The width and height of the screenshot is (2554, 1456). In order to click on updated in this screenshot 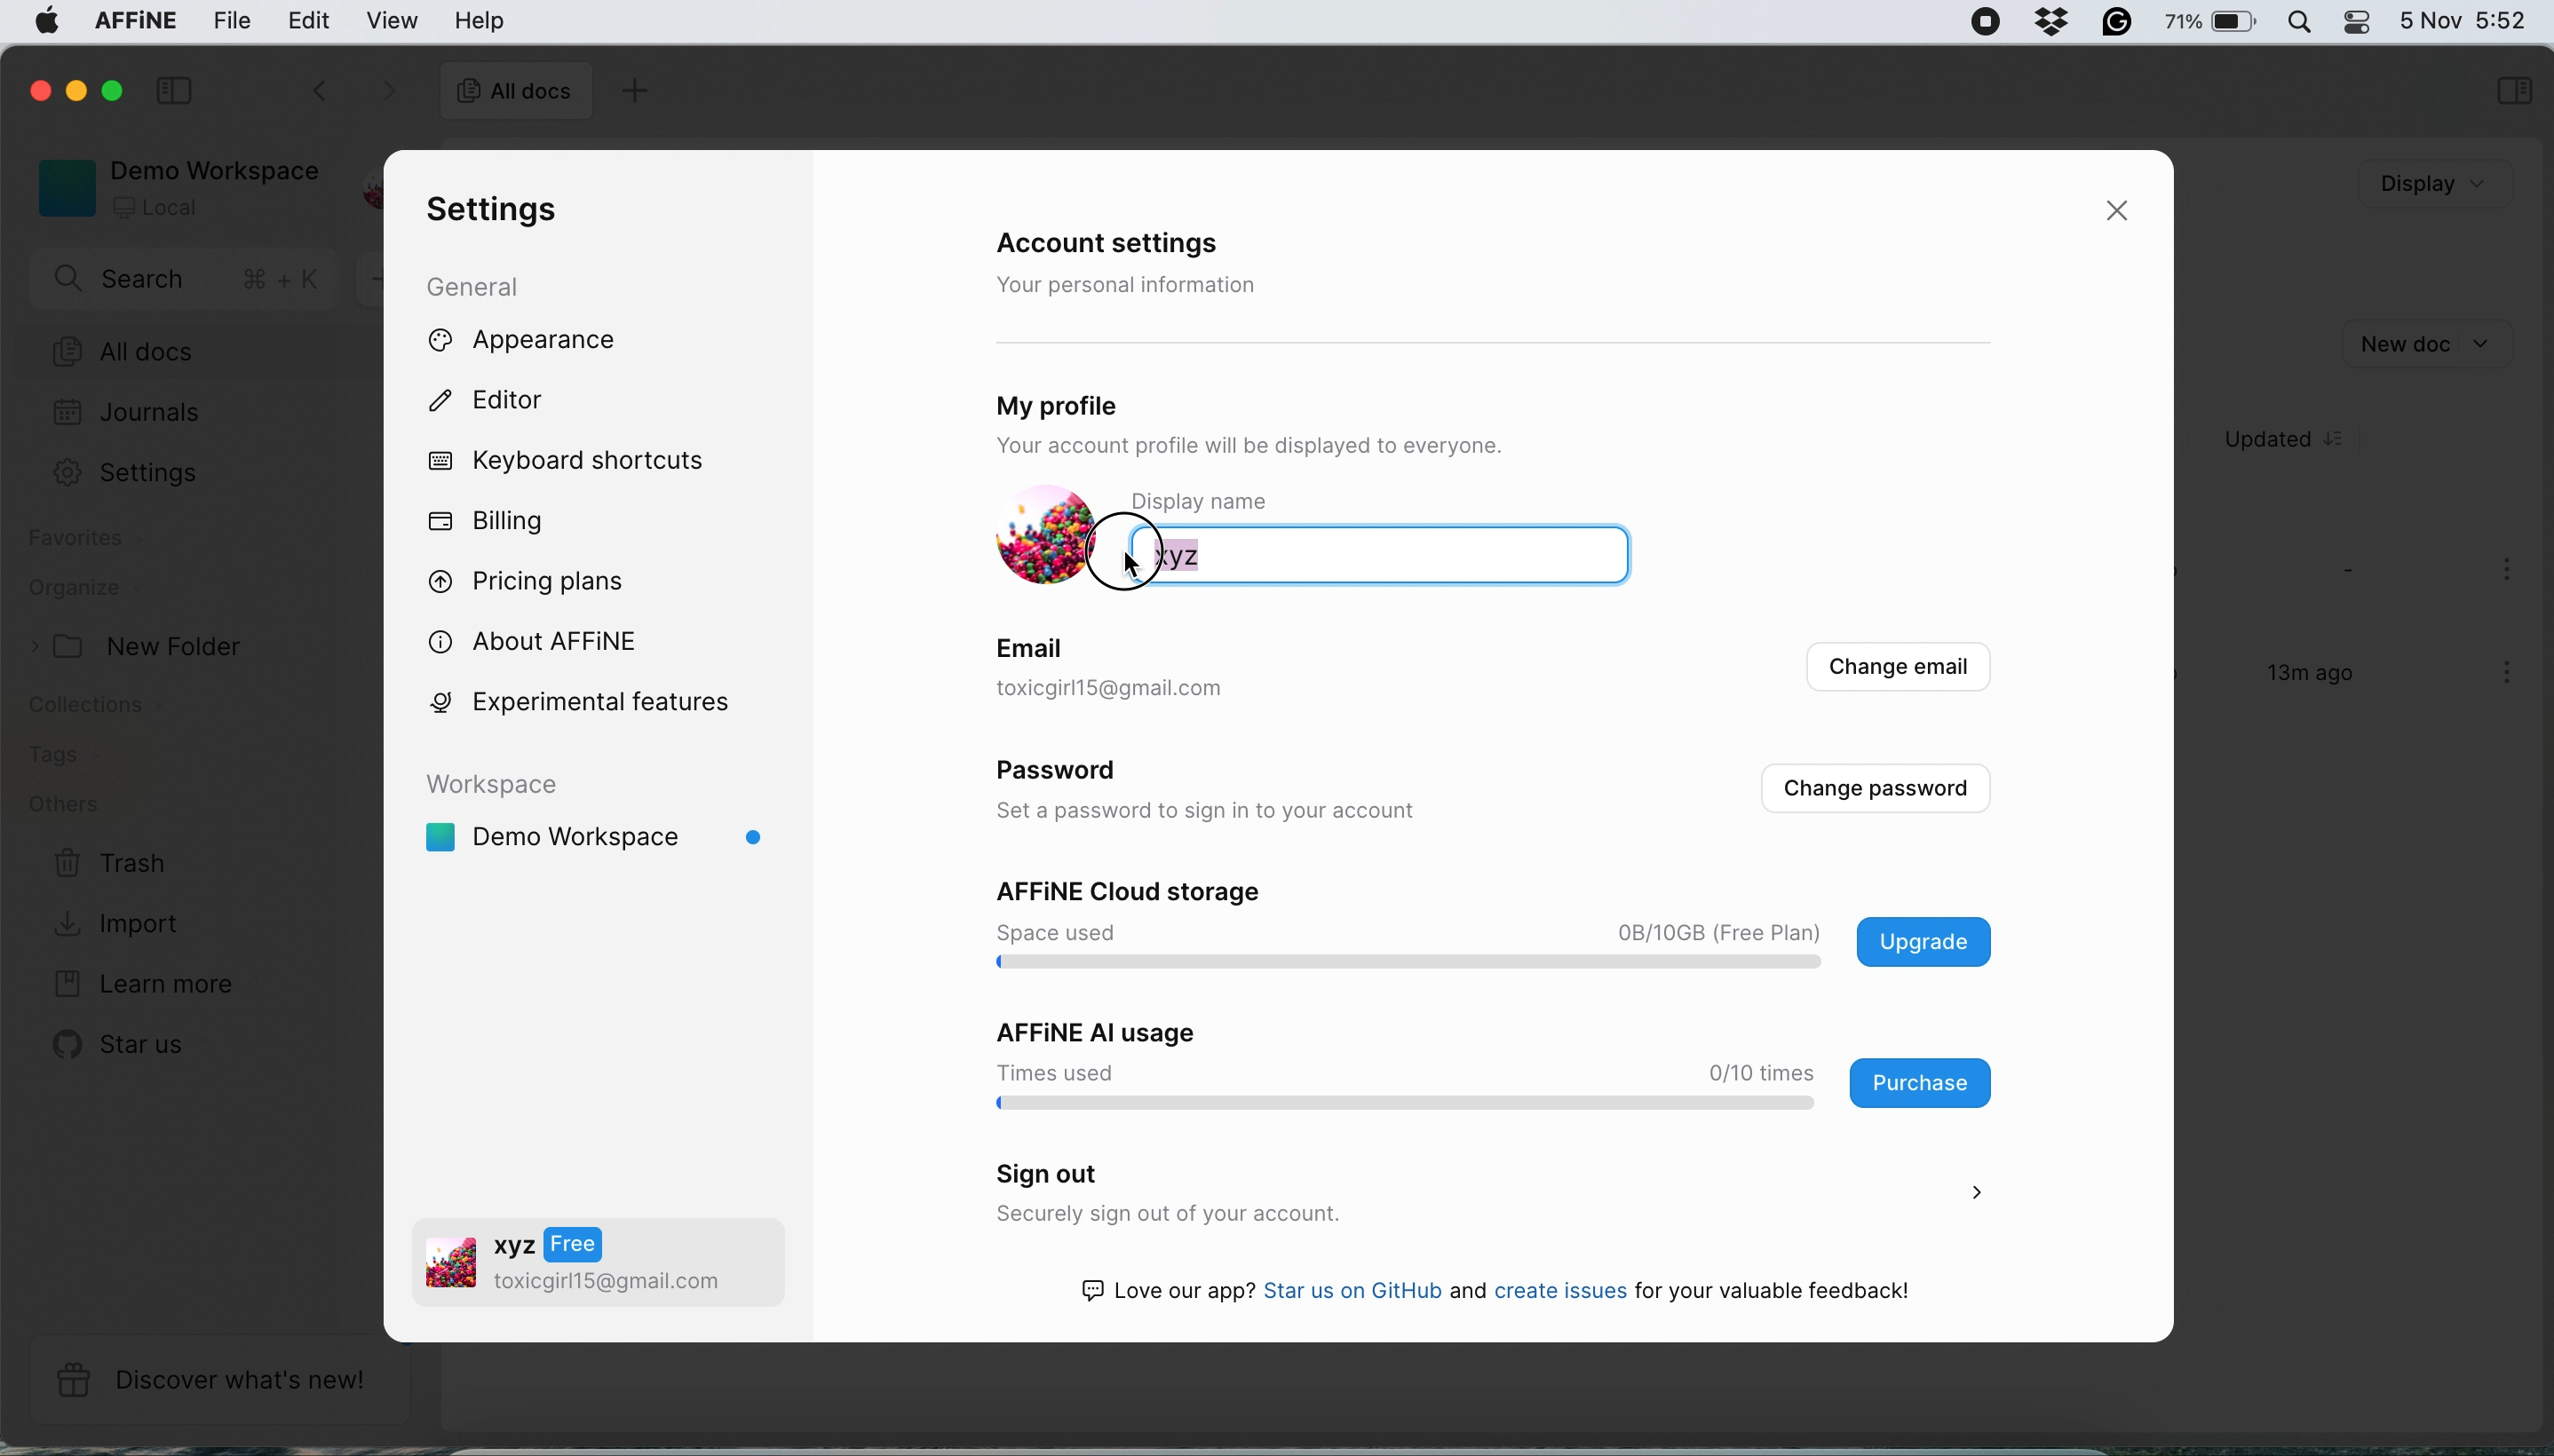, I will do `click(2298, 440)`.